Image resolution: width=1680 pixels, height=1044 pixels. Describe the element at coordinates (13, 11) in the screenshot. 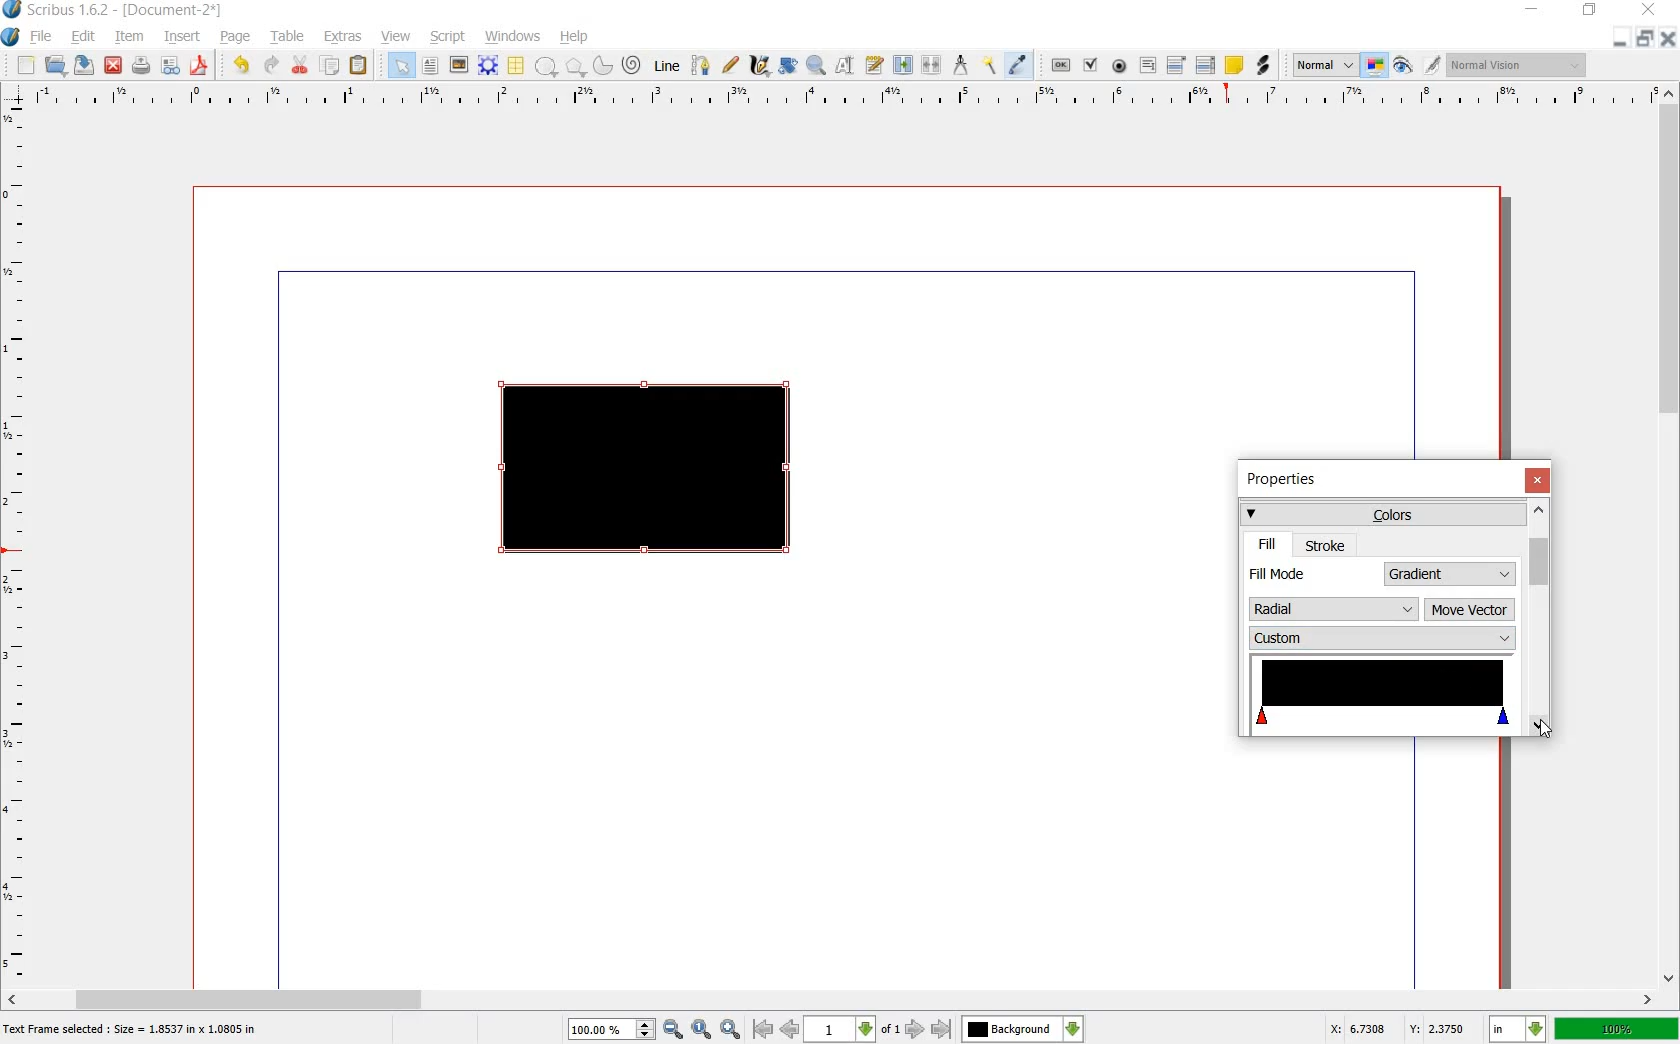

I see `logo` at that location.